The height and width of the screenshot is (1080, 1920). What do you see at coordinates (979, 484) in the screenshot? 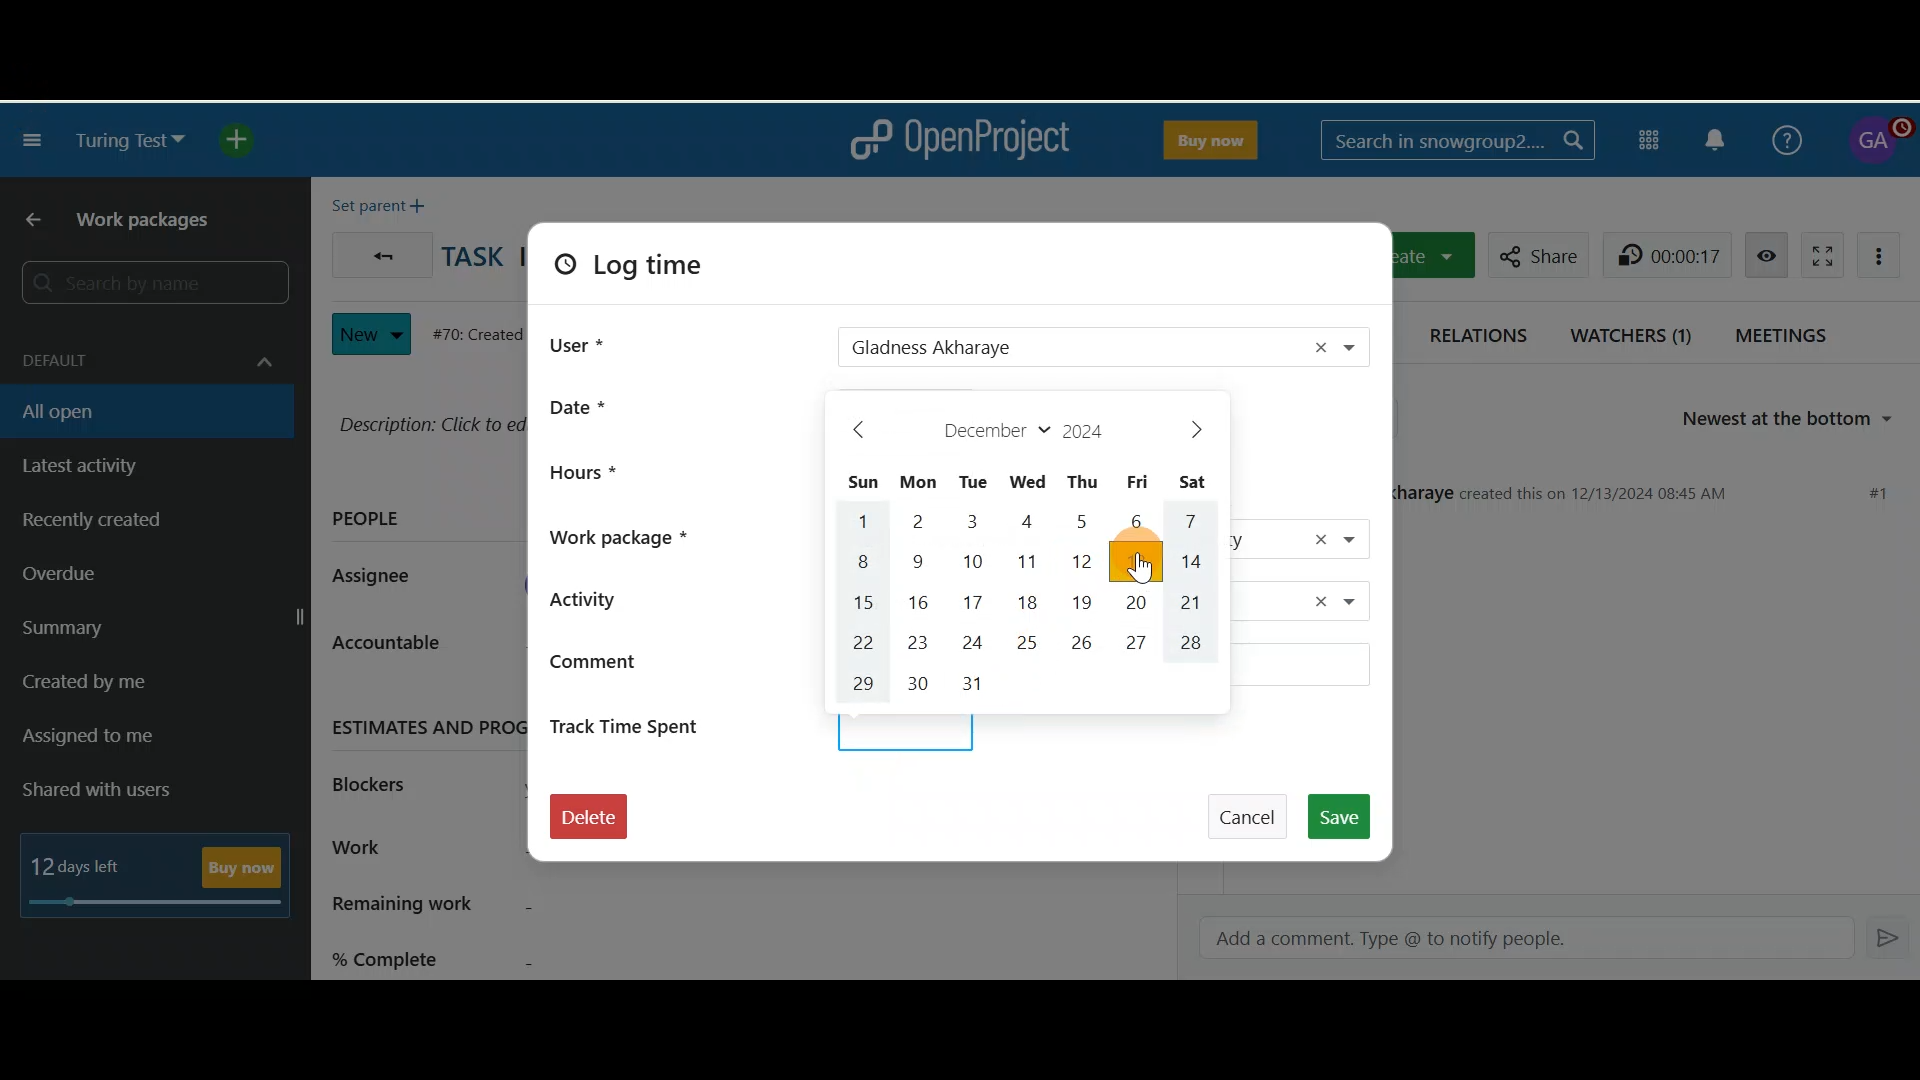
I see `Tue` at bounding box center [979, 484].